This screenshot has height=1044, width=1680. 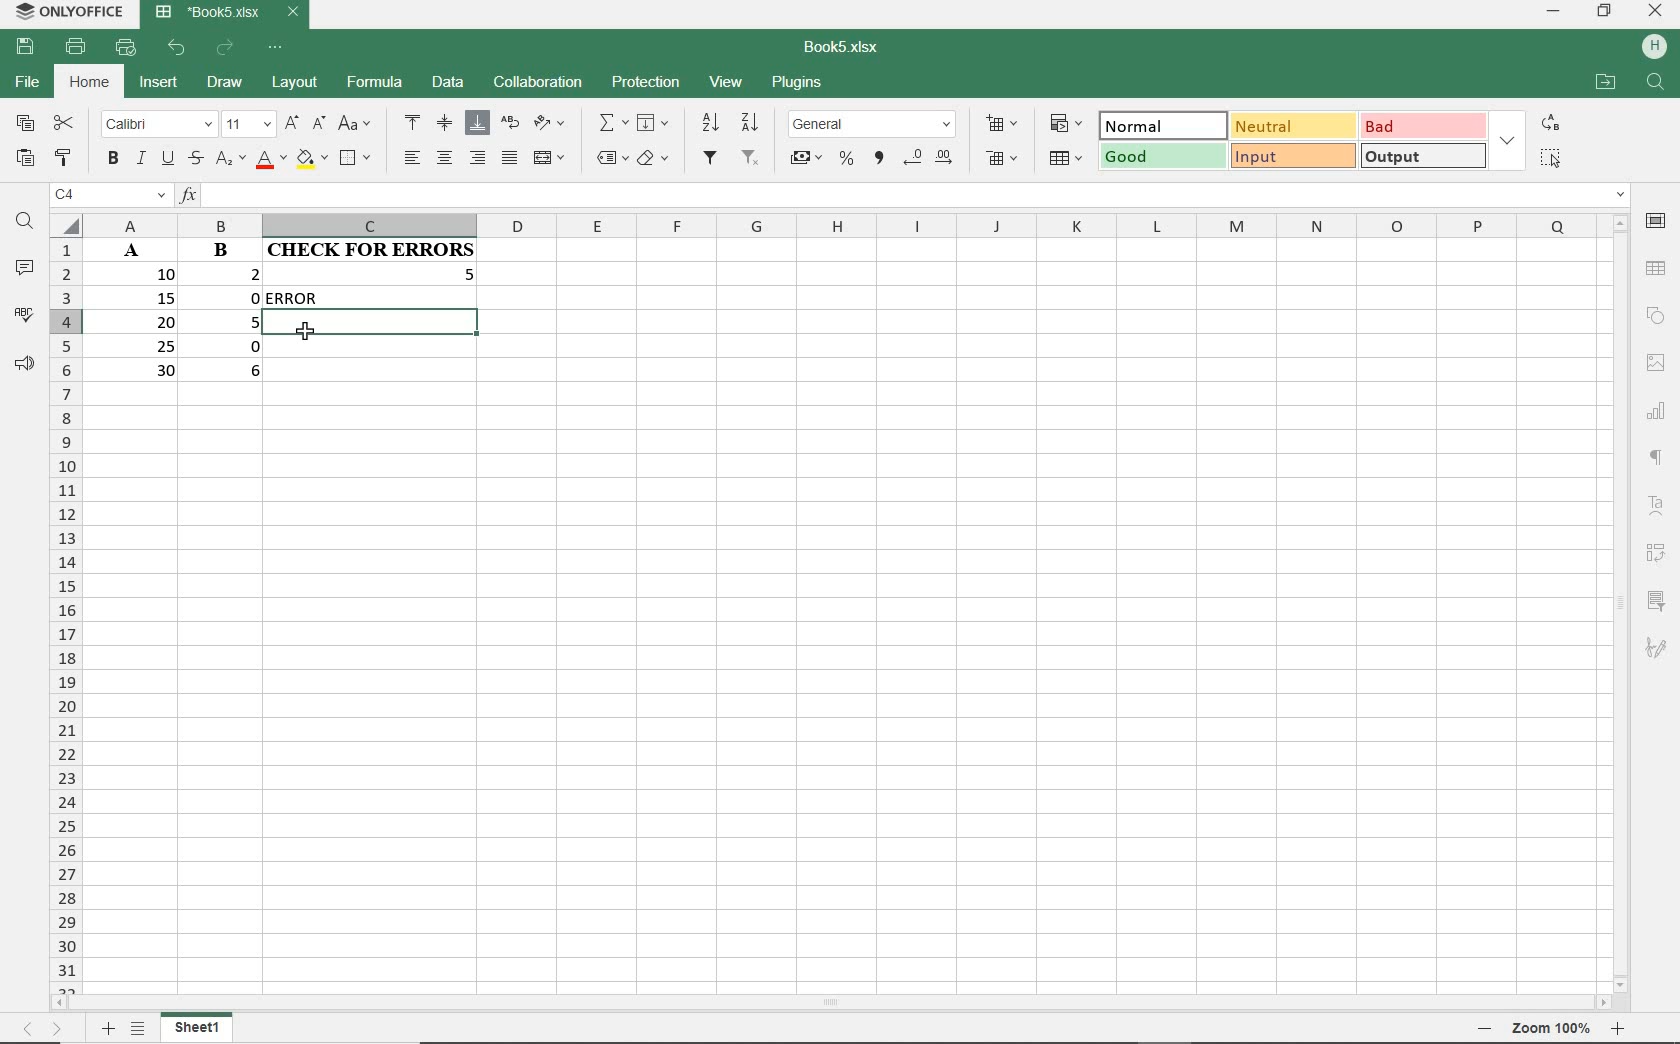 What do you see at coordinates (194, 160) in the screenshot?
I see `STRIKETHROUGH` at bounding box center [194, 160].